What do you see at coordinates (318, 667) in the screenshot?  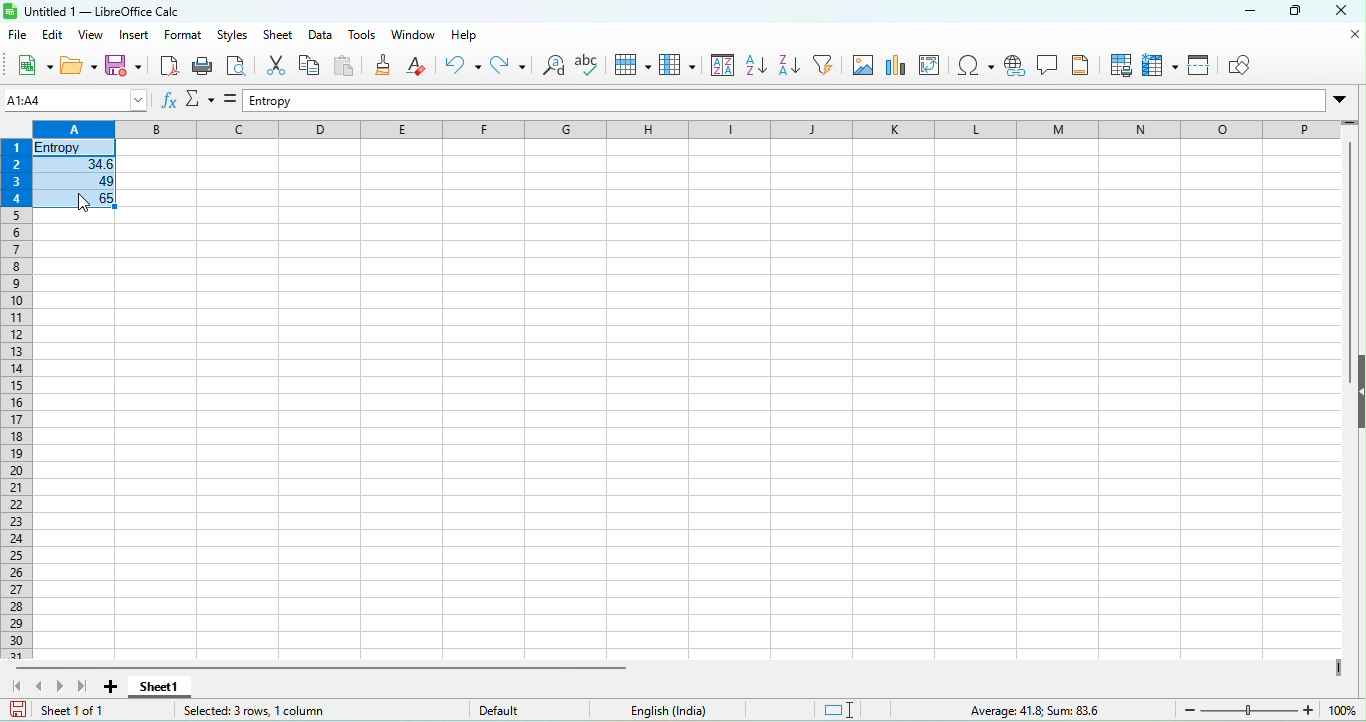 I see `horizontal scroll bar` at bounding box center [318, 667].